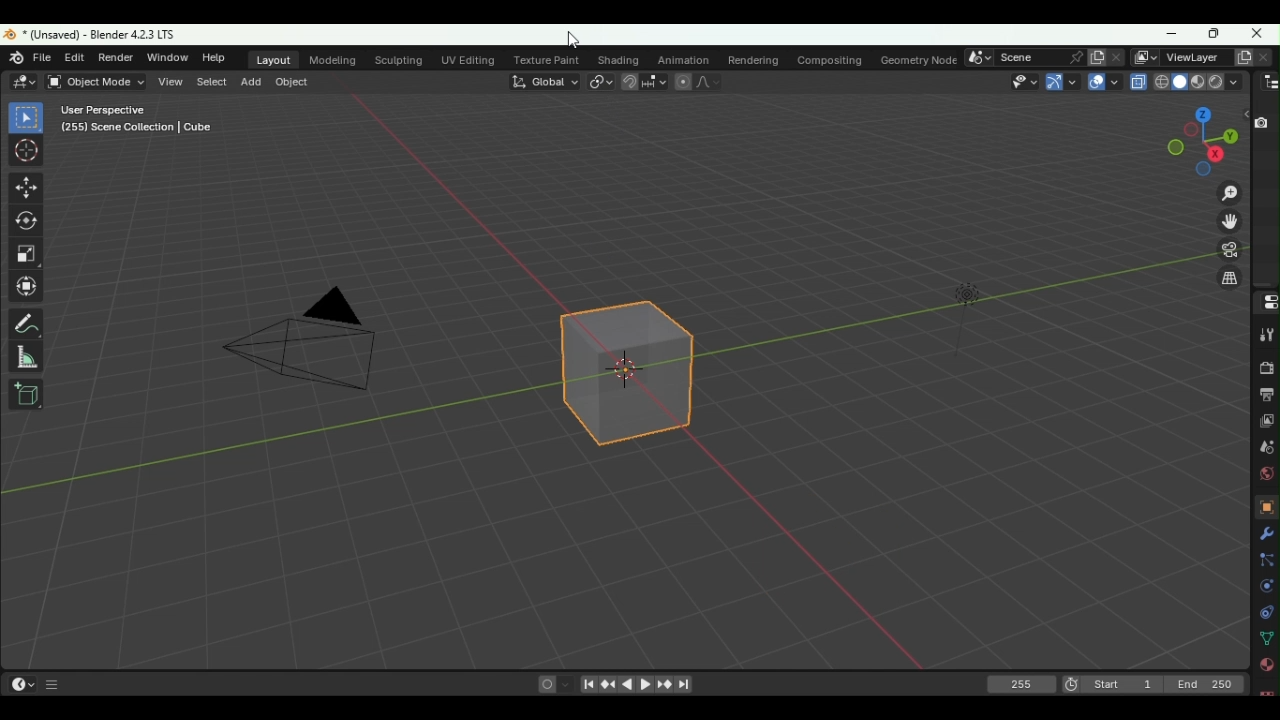 The height and width of the screenshot is (720, 1280). What do you see at coordinates (1121, 684) in the screenshot?
I see `First frame of the playback/rendering range` at bounding box center [1121, 684].